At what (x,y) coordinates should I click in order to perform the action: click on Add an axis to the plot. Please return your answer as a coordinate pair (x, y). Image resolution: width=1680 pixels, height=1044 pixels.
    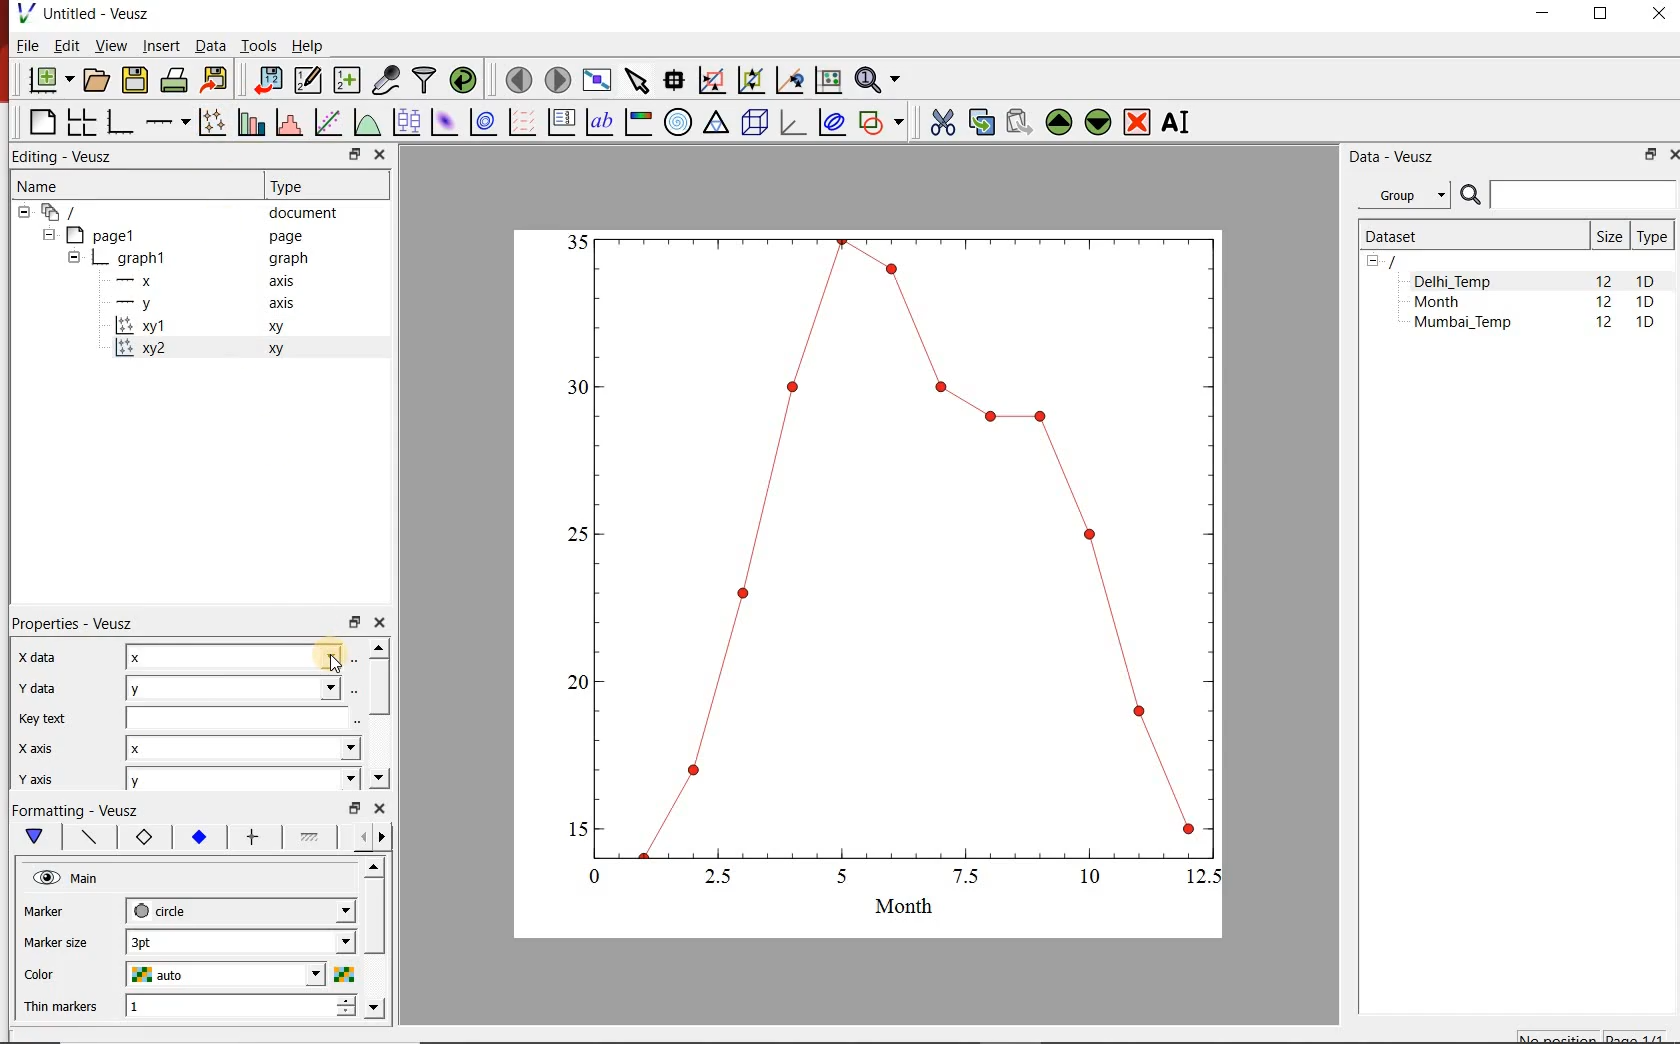
    Looking at the image, I should click on (165, 122).